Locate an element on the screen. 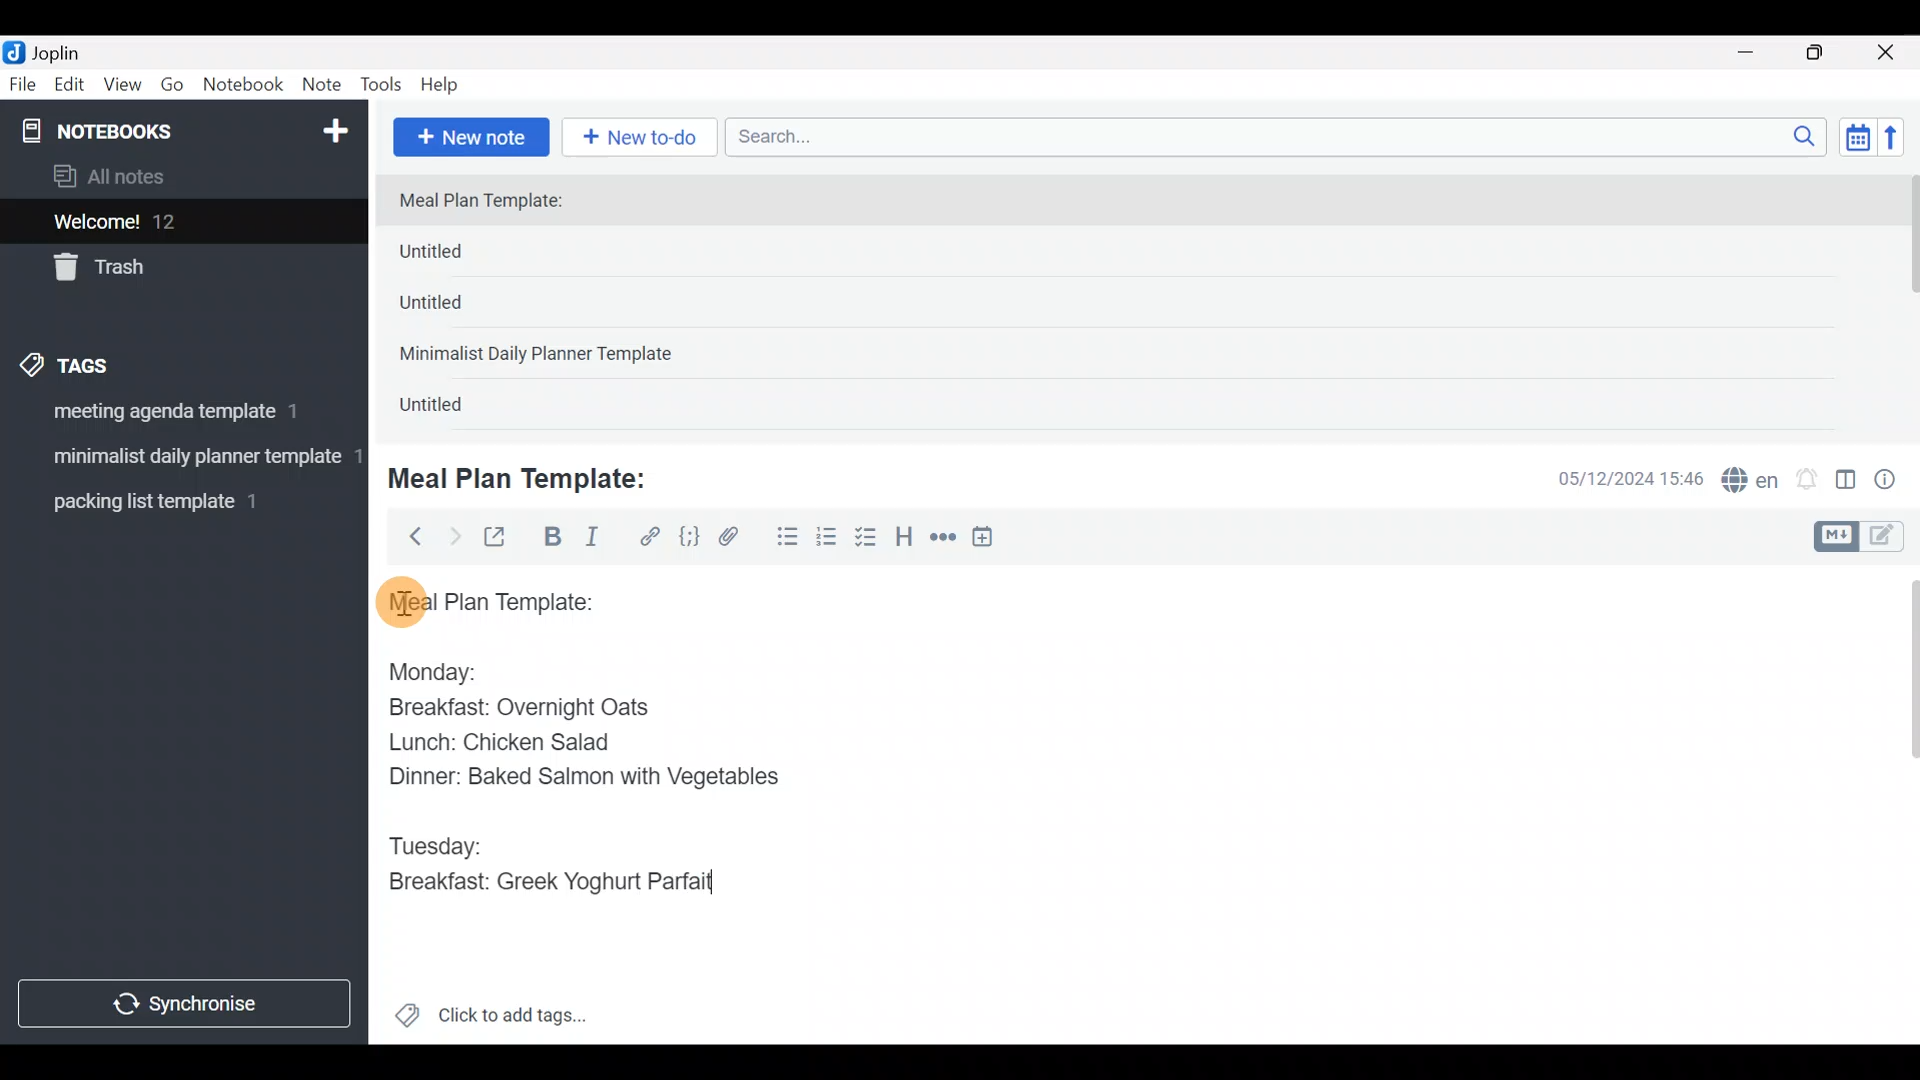  Bold is located at coordinates (551, 539).